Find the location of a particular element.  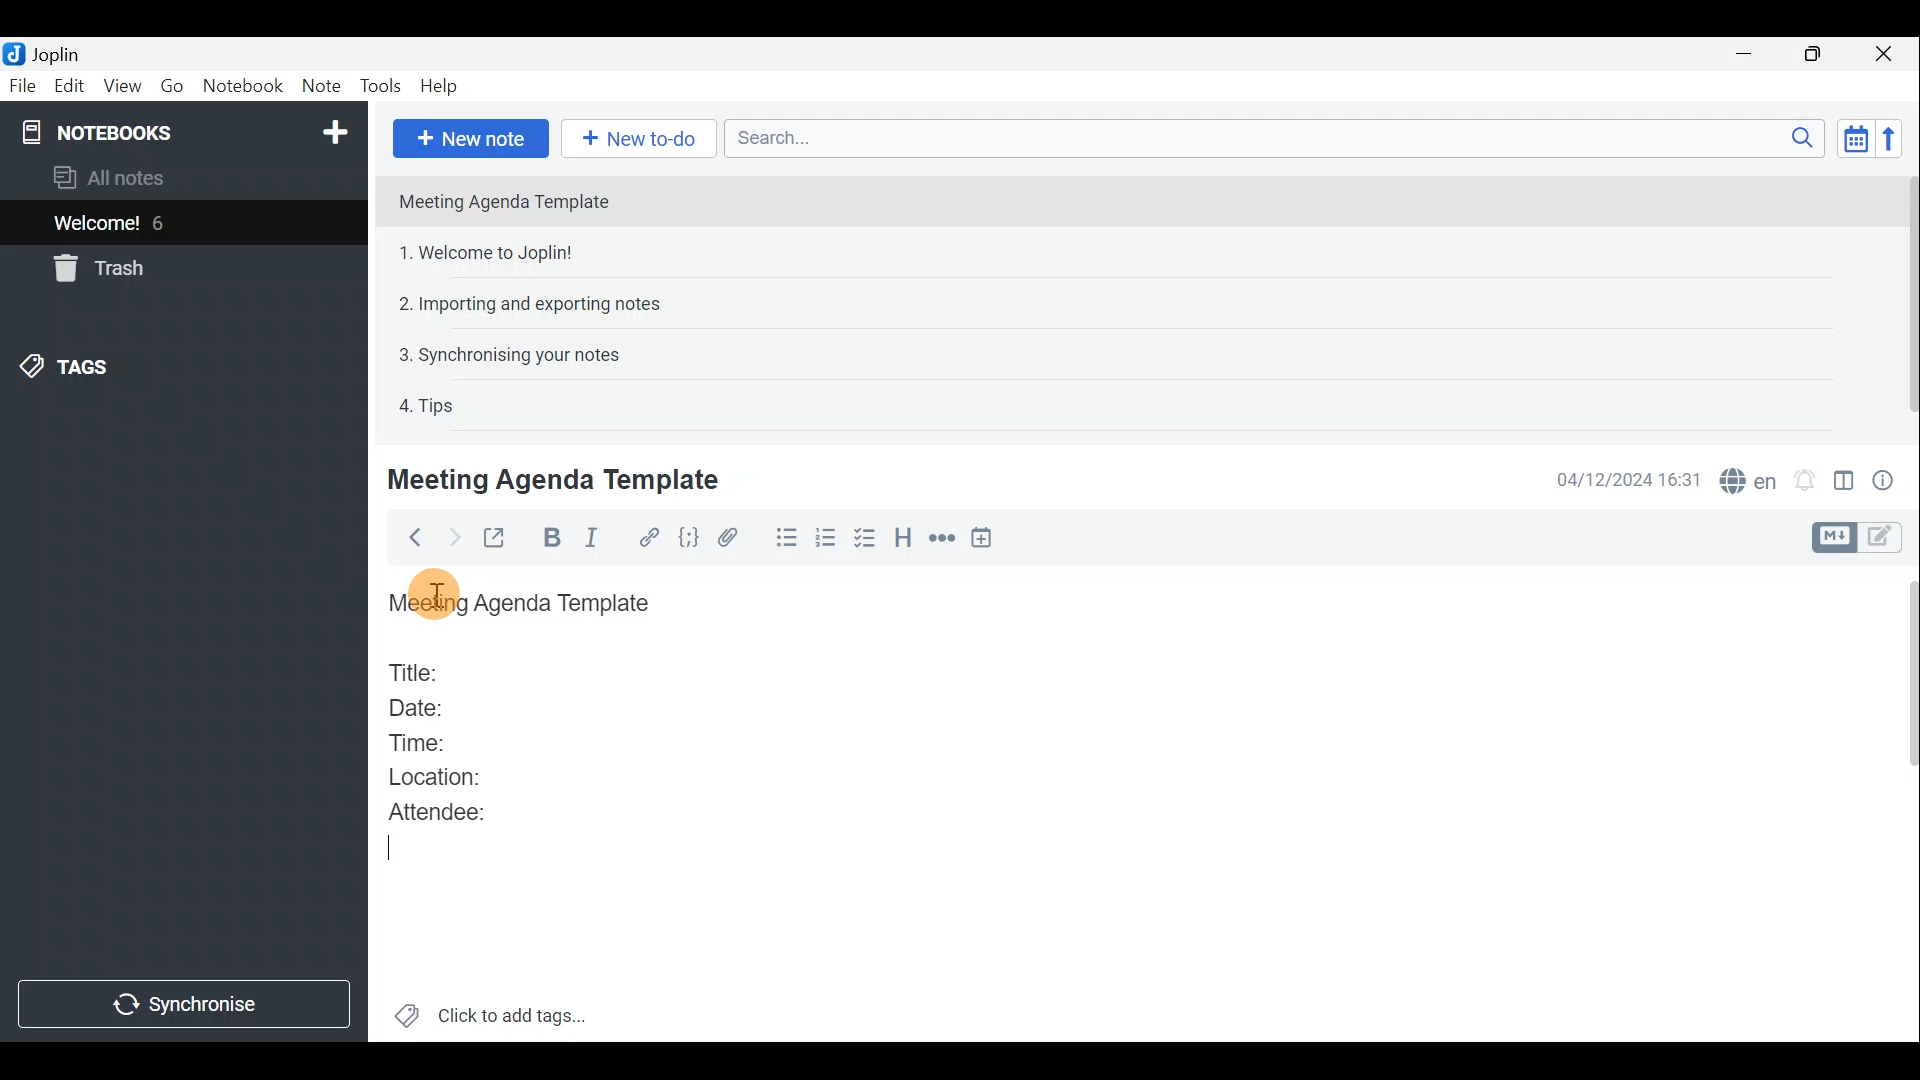

Search bar is located at coordinates (1269, 137).